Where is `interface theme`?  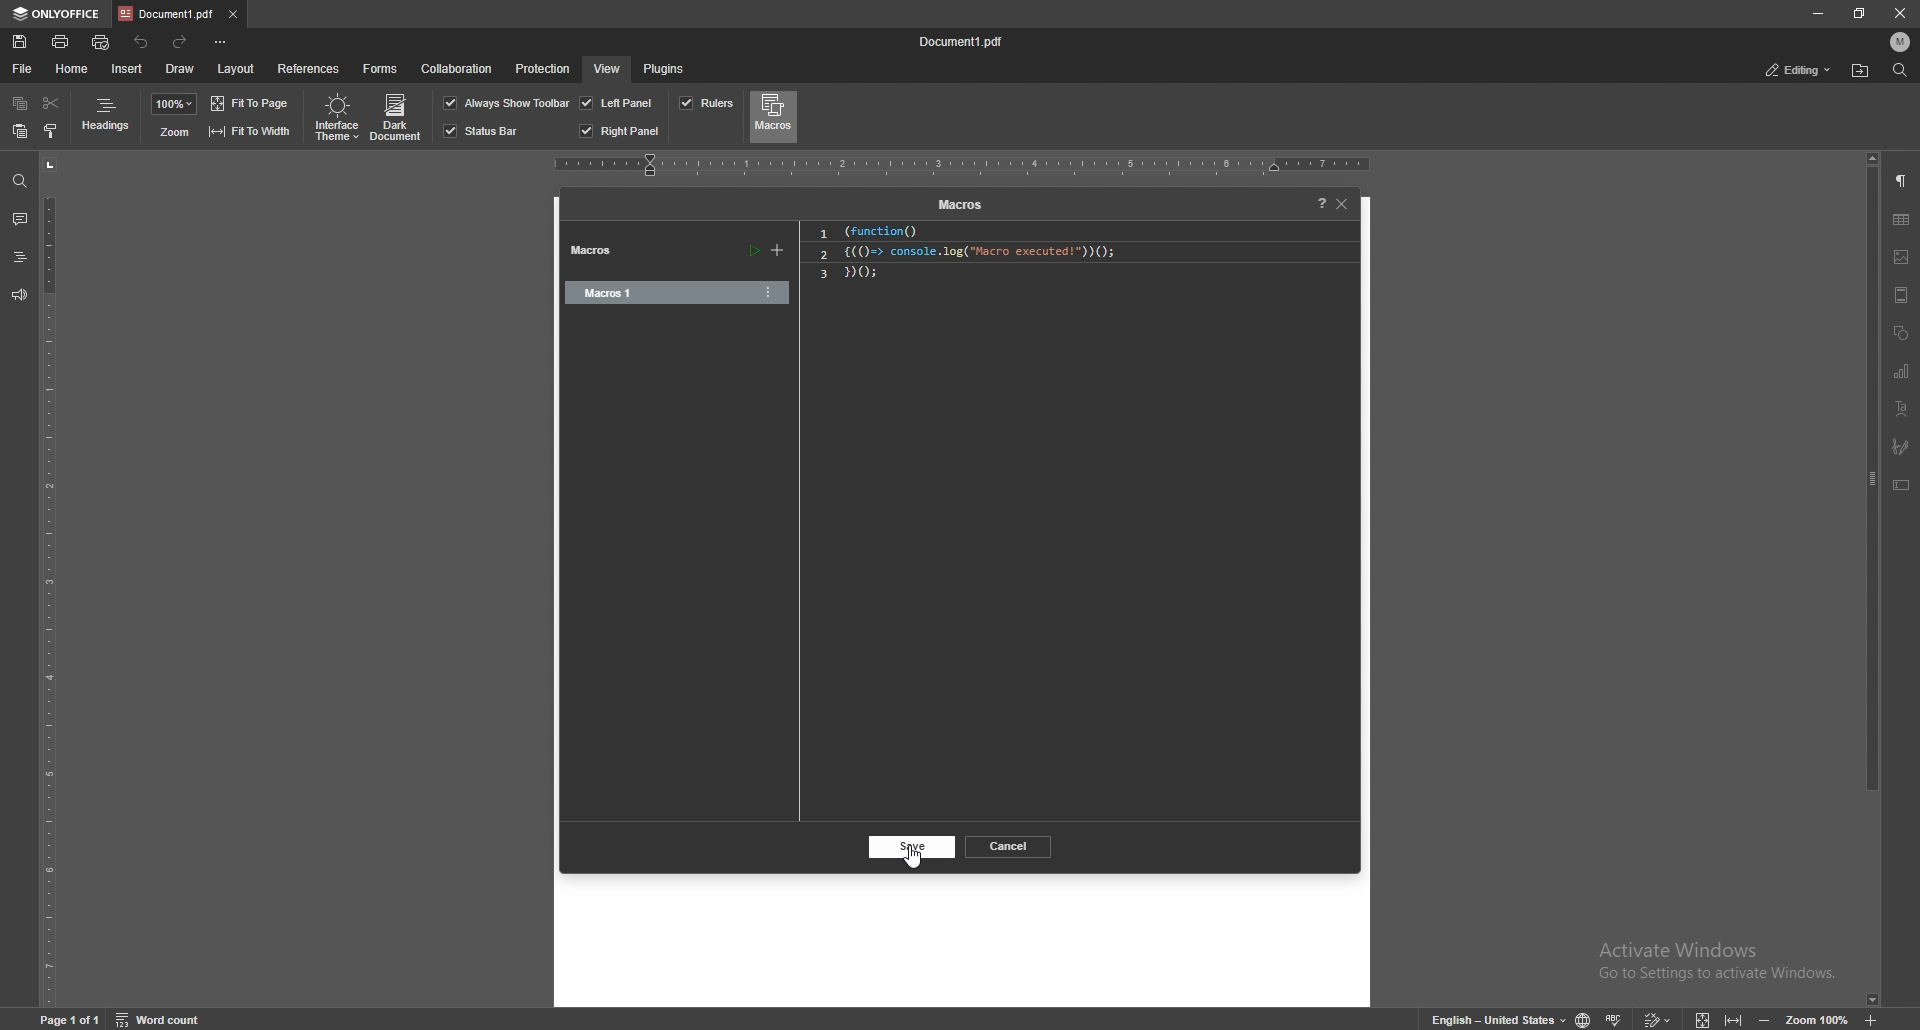 interface theme is located at coordinates (334, 118).